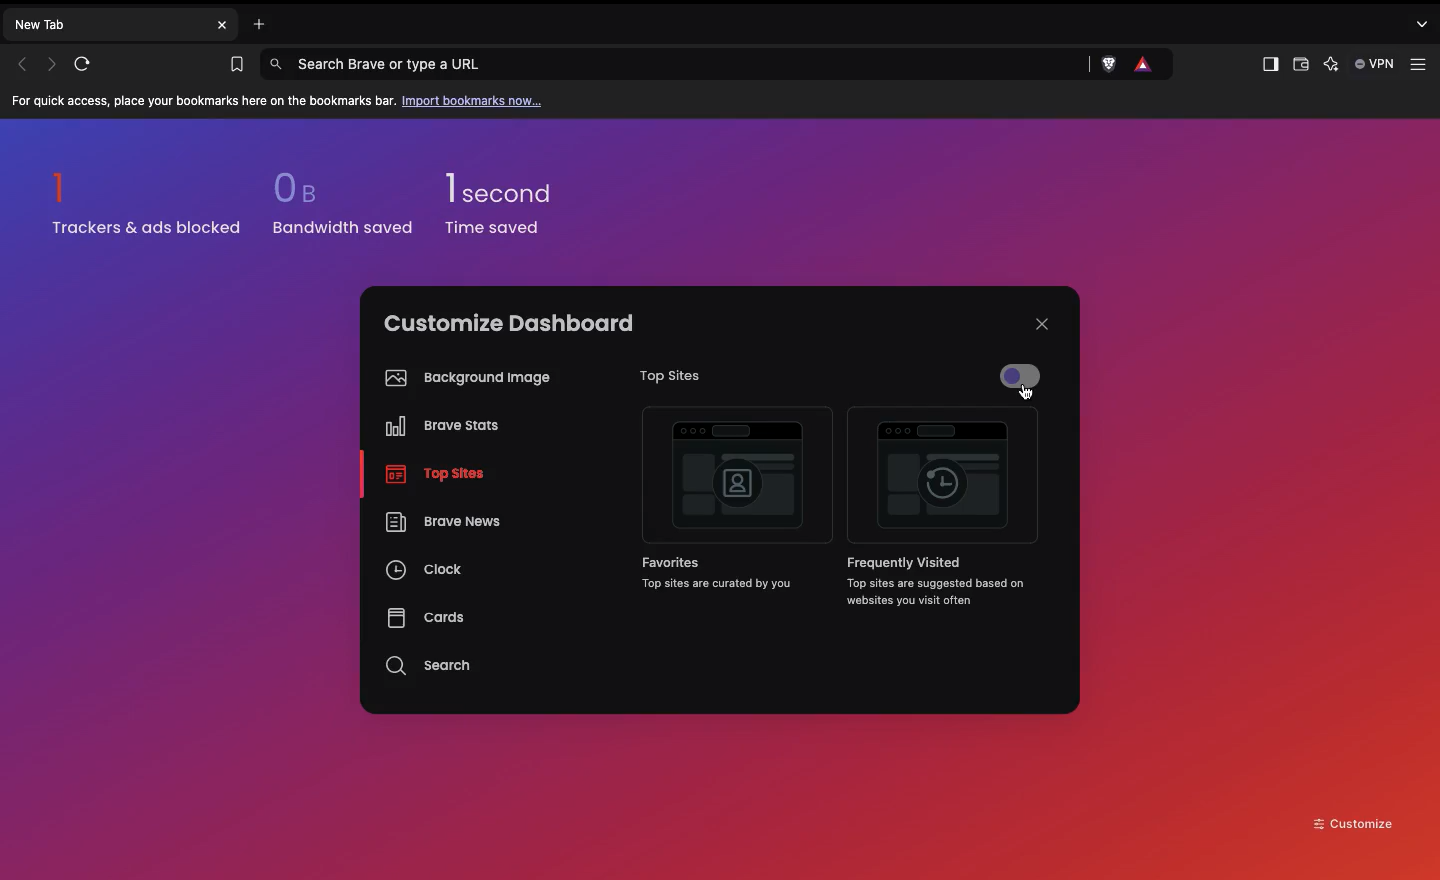 The width and height of the screenshot is (1440, 880). Describe the element at coordinates (945, 478) in the screenshot. I see `Frequently visited` at that location.